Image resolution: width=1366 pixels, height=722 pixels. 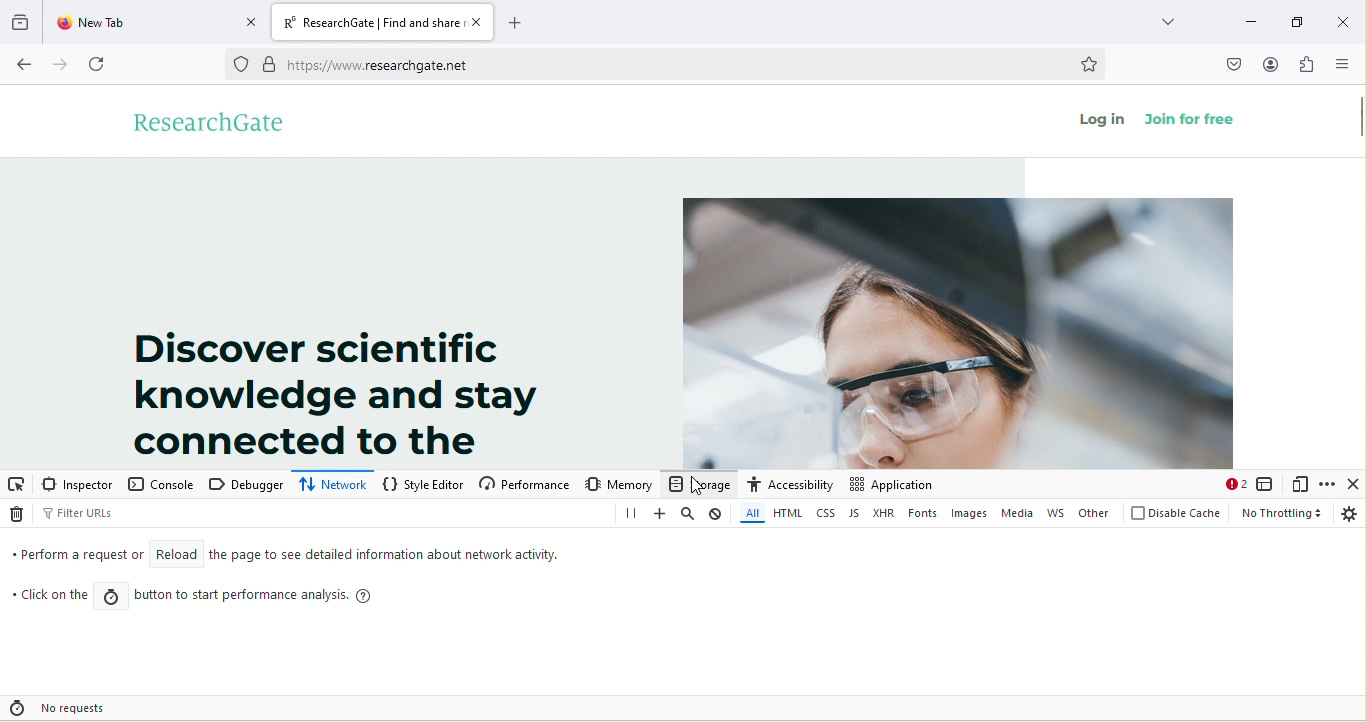 What do you see at coordinates (290, 556) in the screenshot?
I see `Perform a request or reload the page to see detailed information about network activity.` at bounding box center [290, 556].